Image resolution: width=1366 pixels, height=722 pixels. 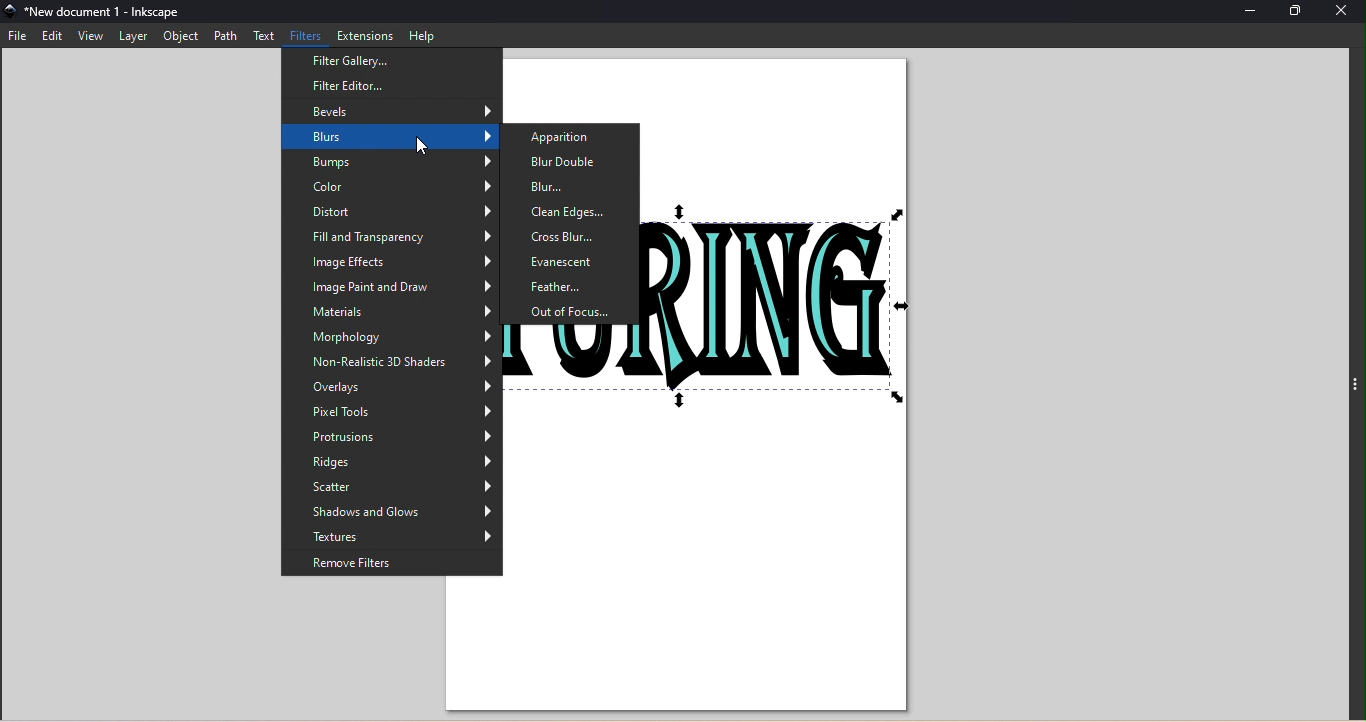 I want to click on Image paint and draw, so click(x=390, y=287).